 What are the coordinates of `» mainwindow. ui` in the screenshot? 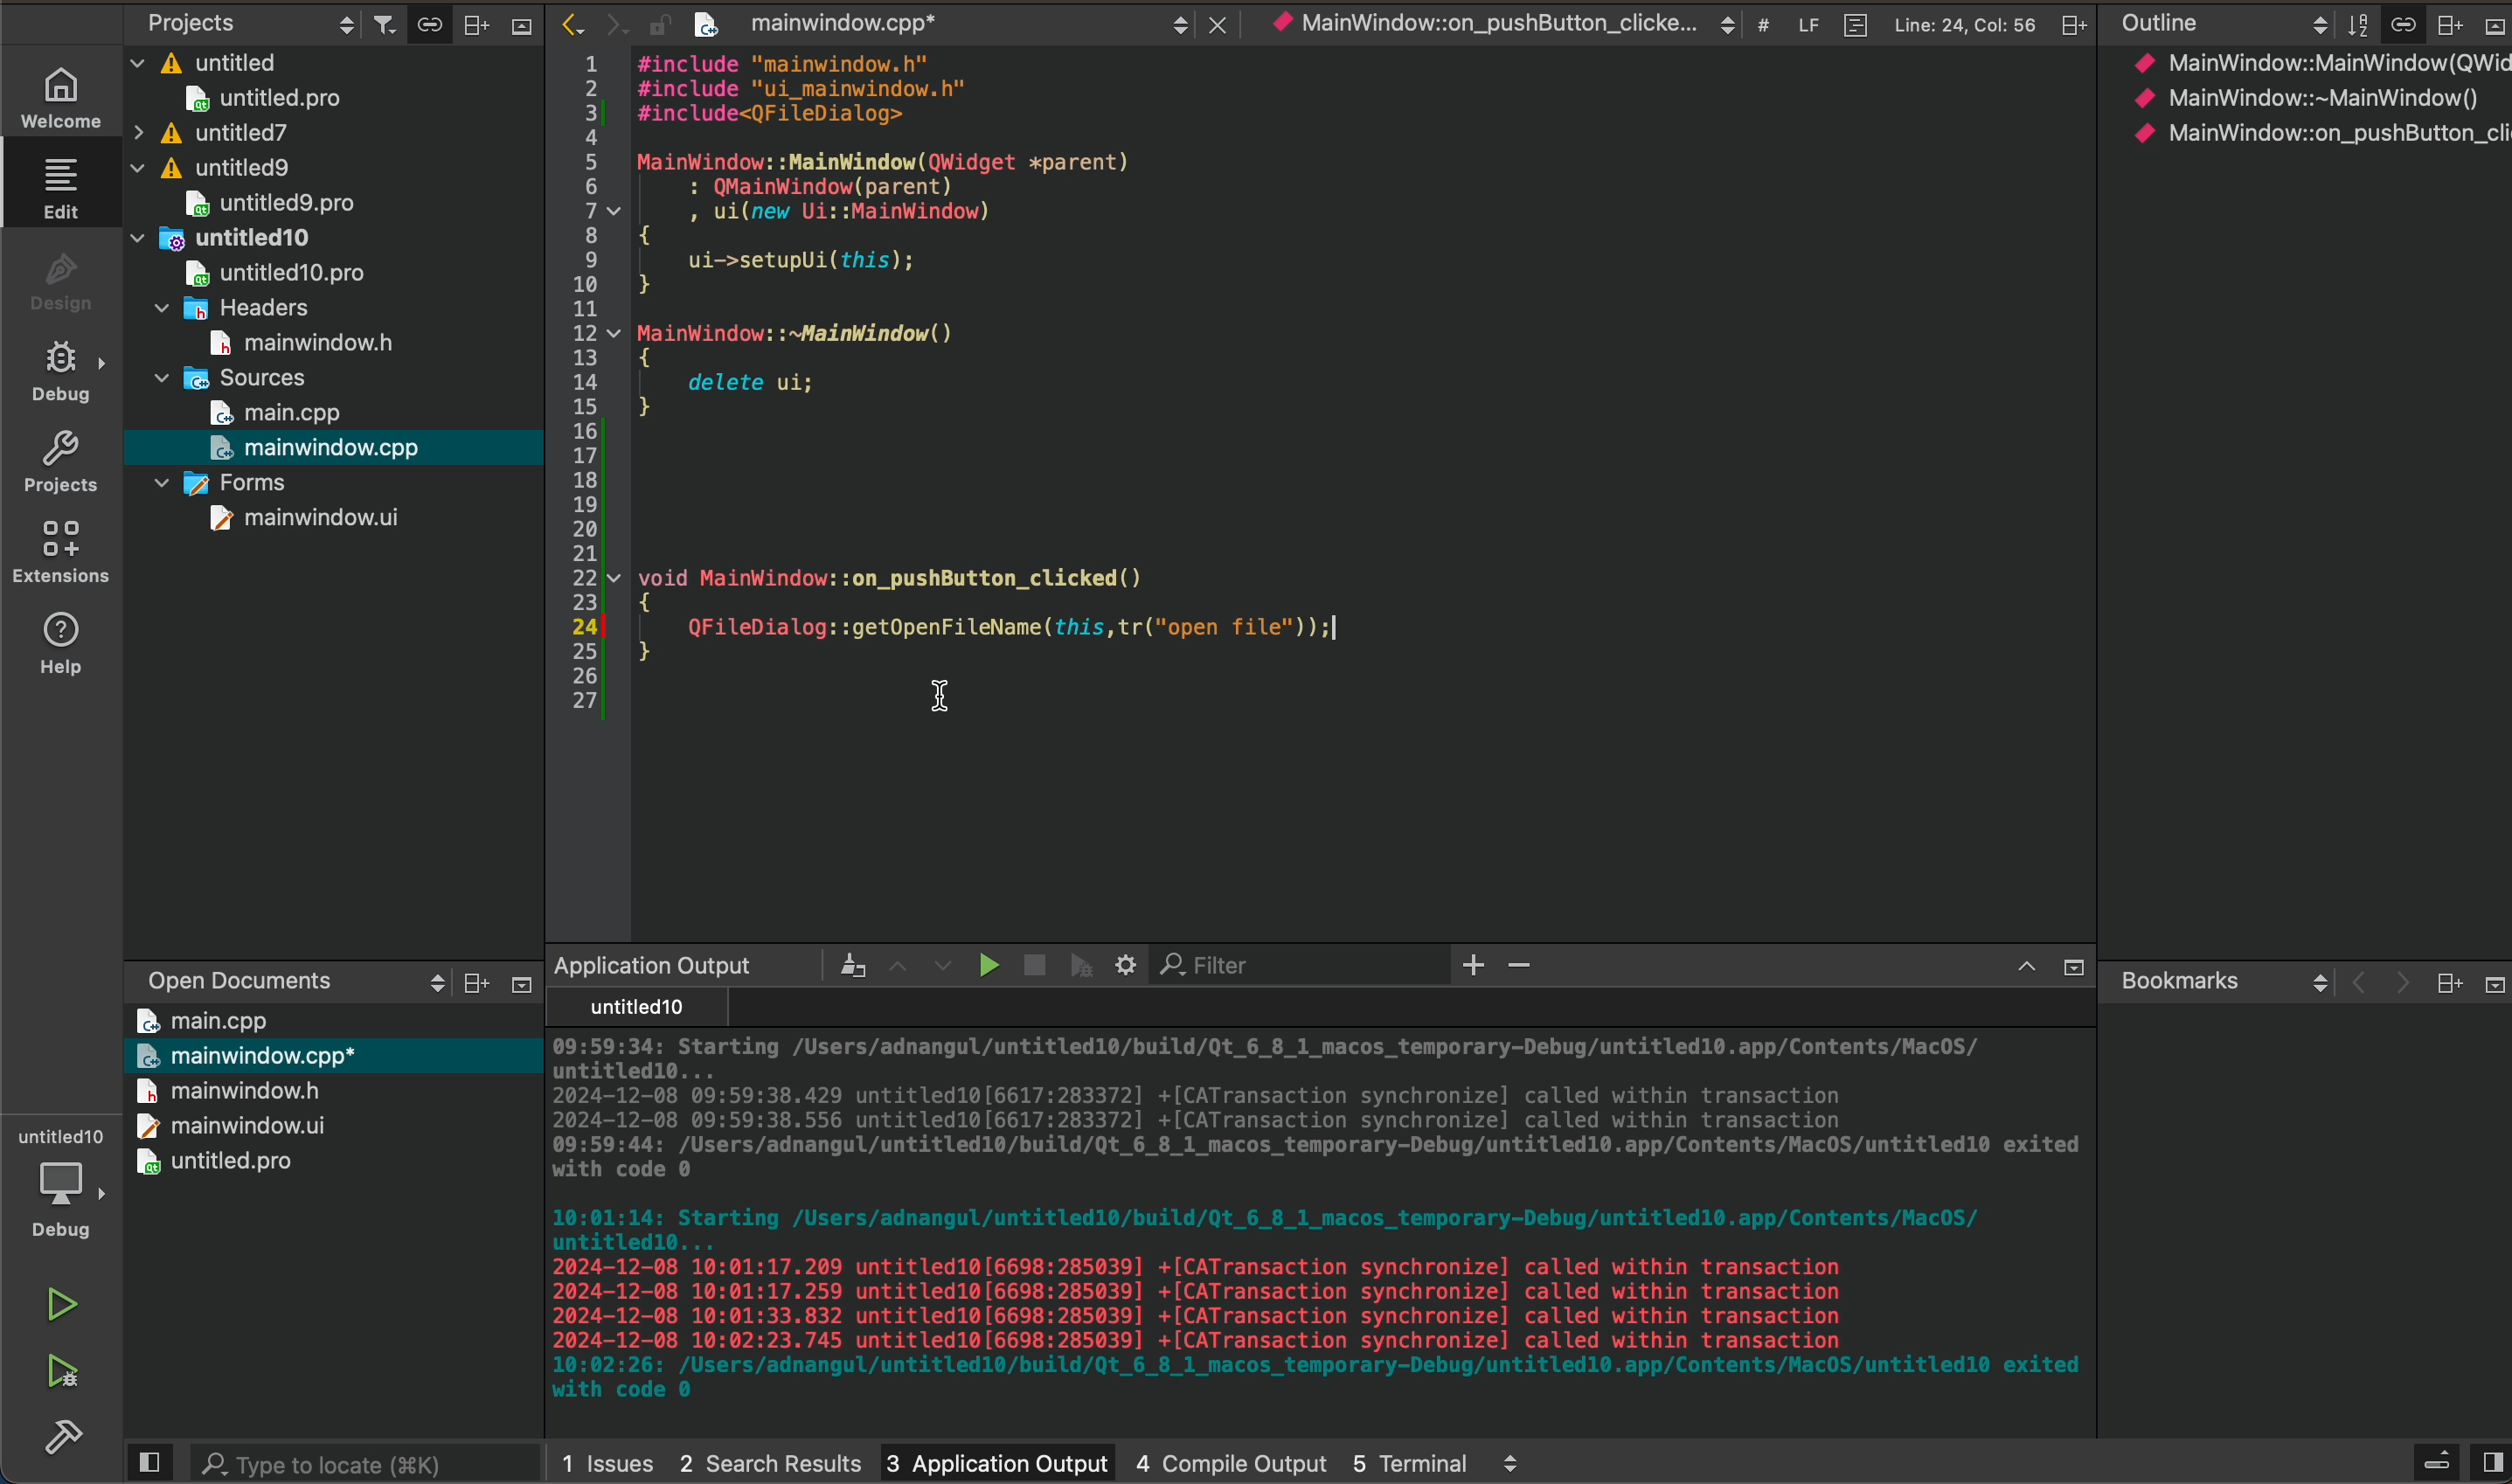 It's located at (224, 1124).